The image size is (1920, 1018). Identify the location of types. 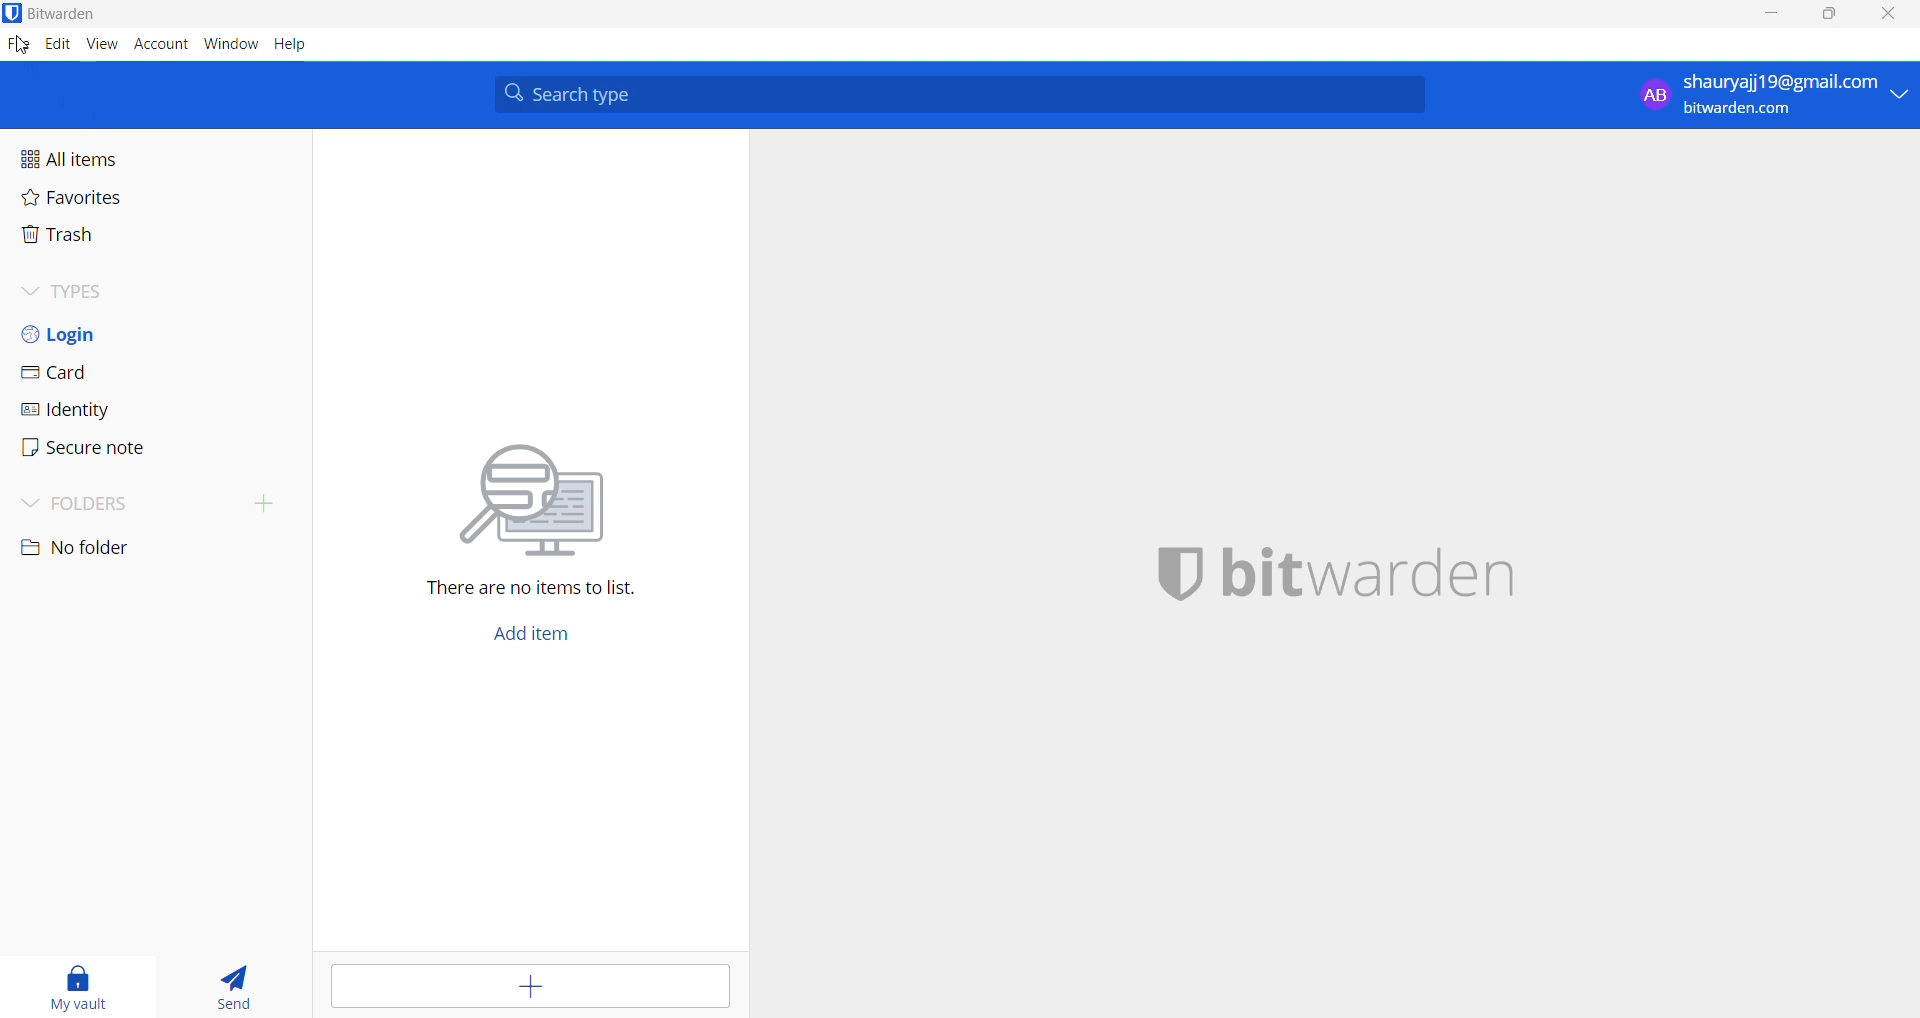
(125, 289).